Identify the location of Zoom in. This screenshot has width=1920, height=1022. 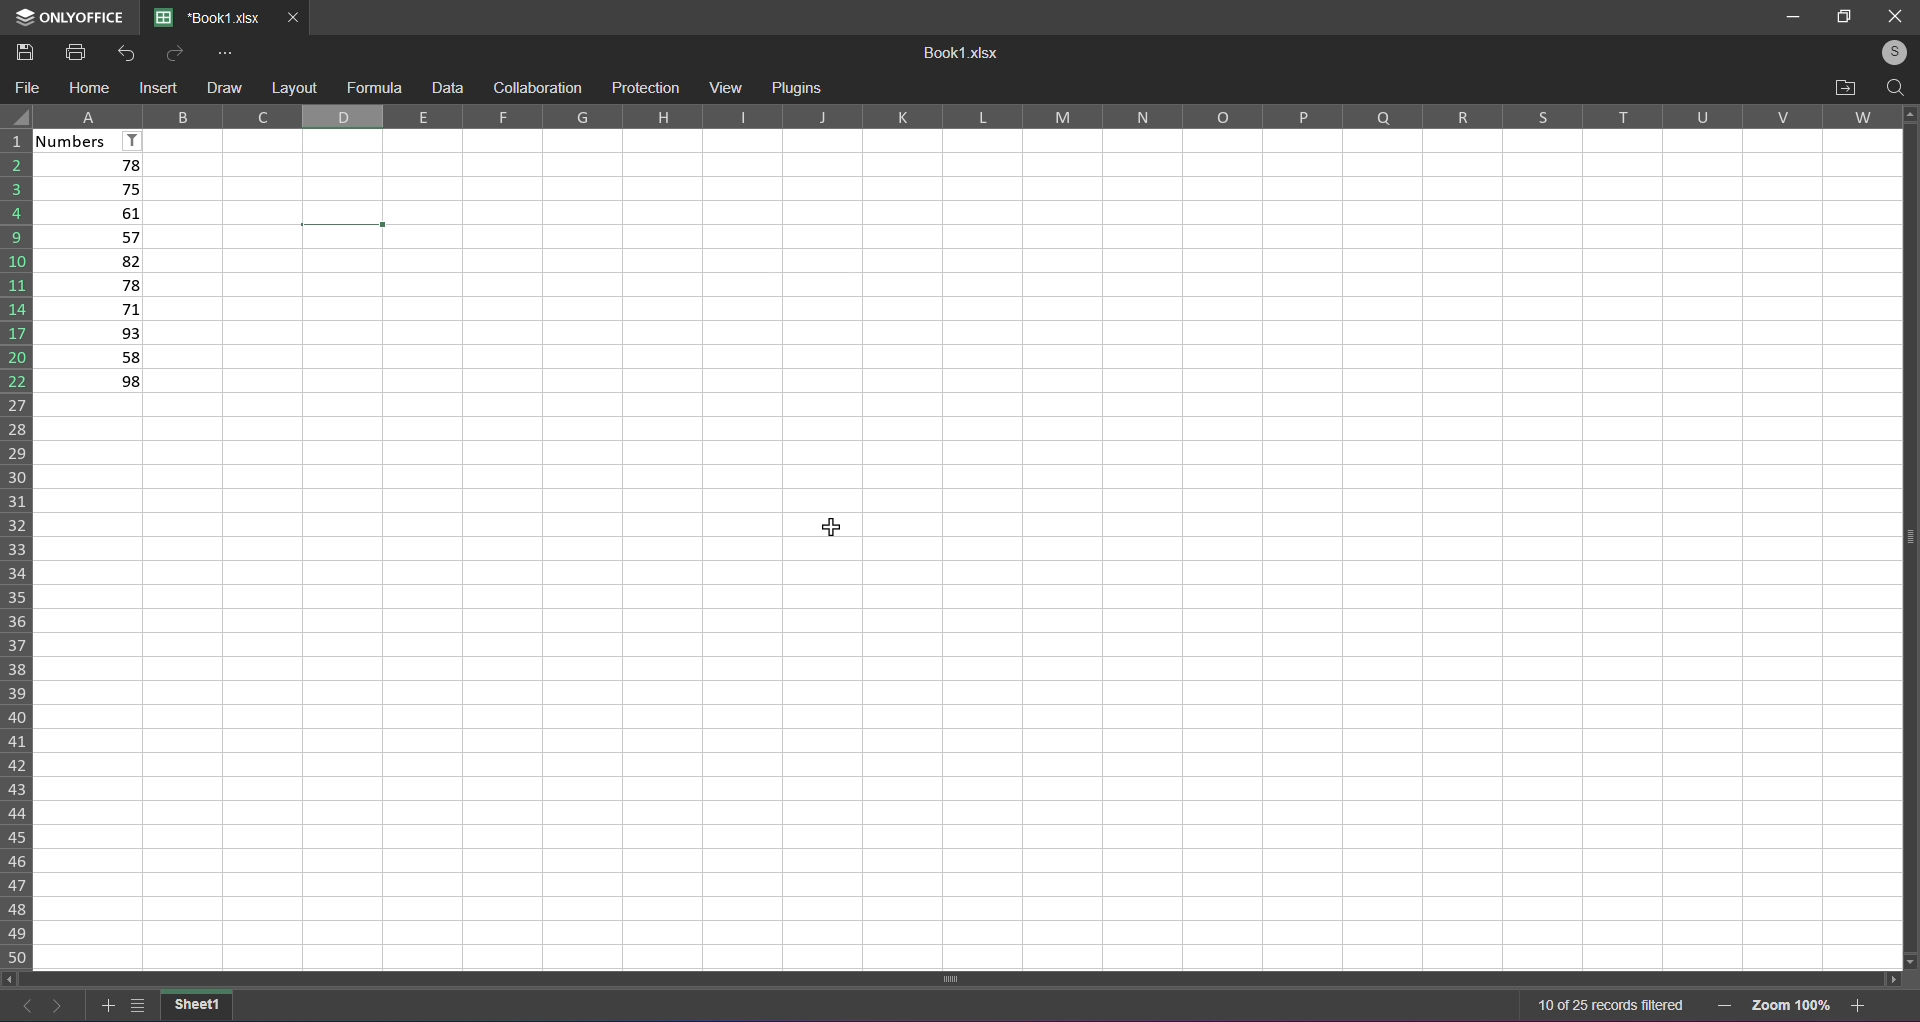
(1860, 1004).